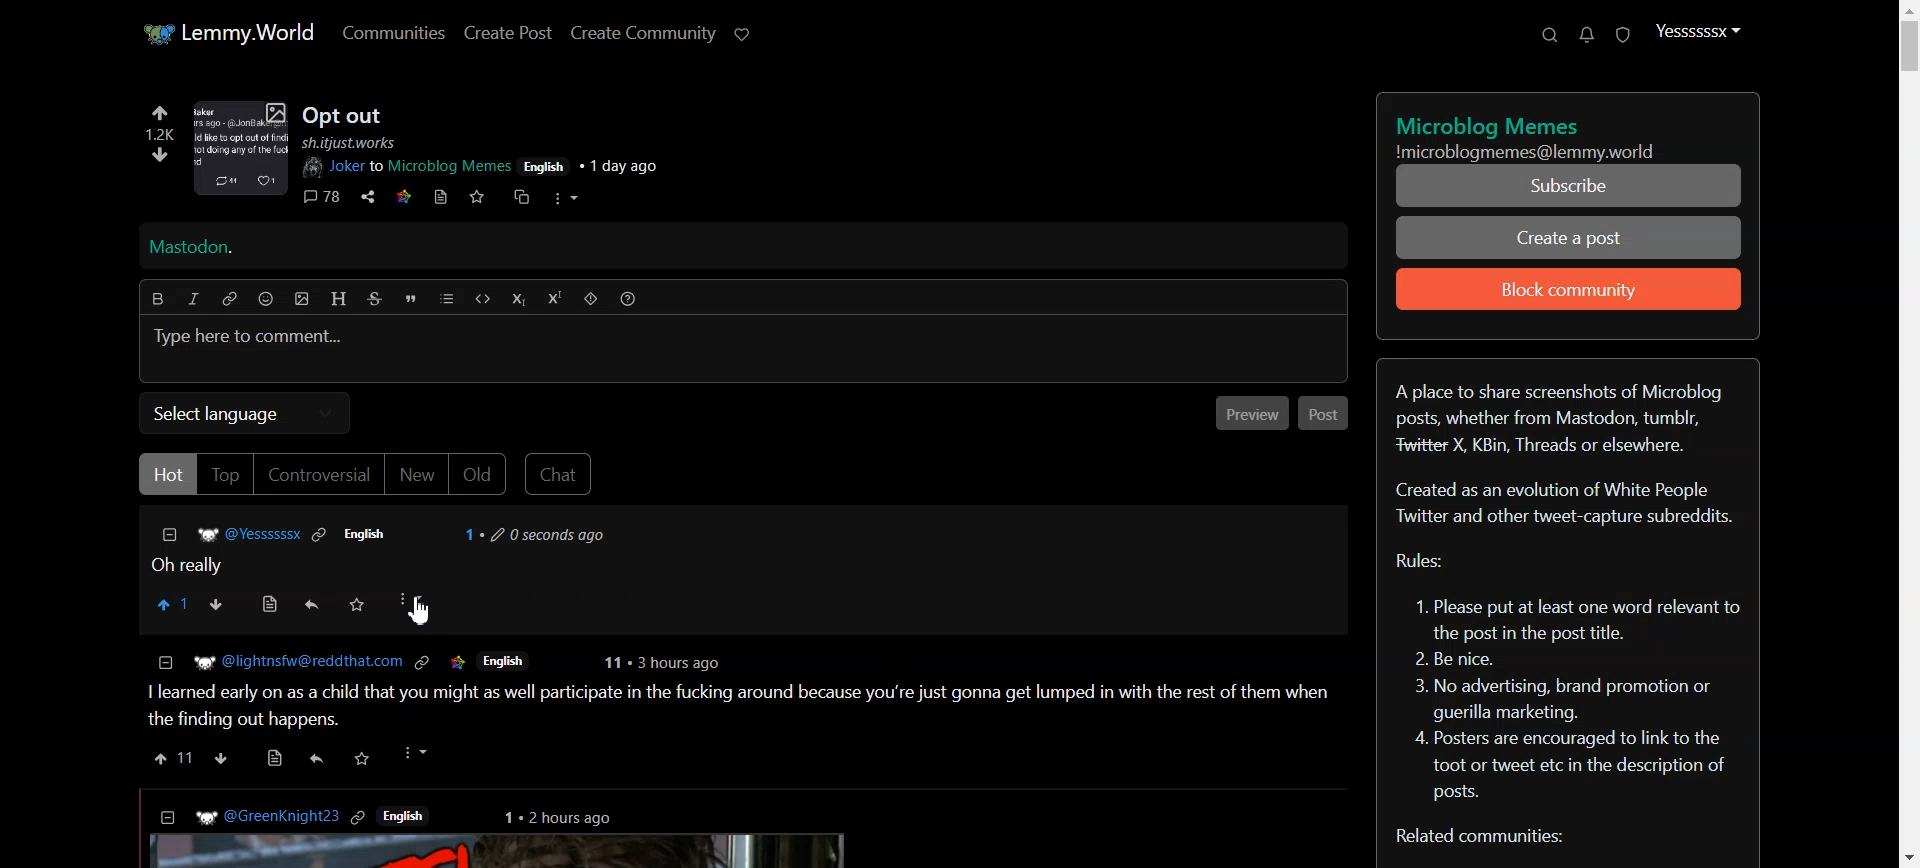 The image size is (1920, 868). What do you see at coordinates (159, 297) in the screenshot?
I see `Bold ` at bounding box center [159, 297].